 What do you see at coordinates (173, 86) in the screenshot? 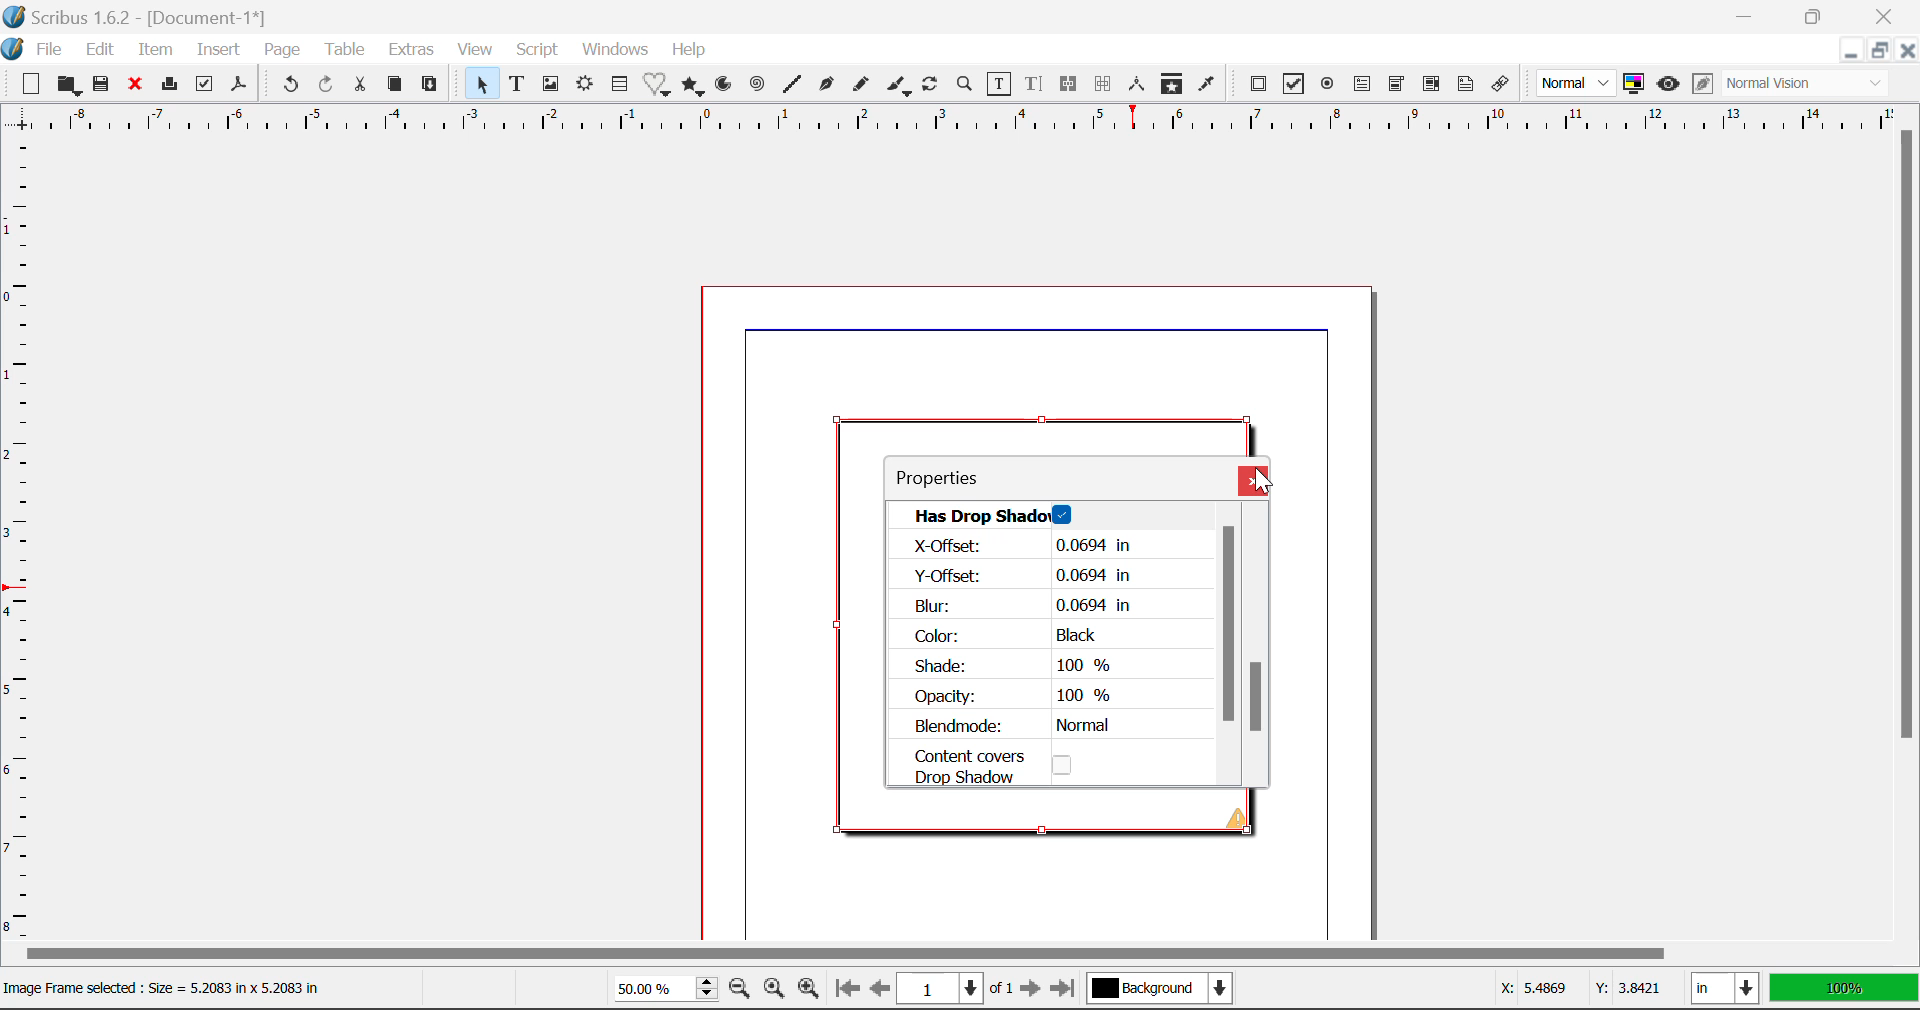
I see `Print` at bounding box center [173, 86].